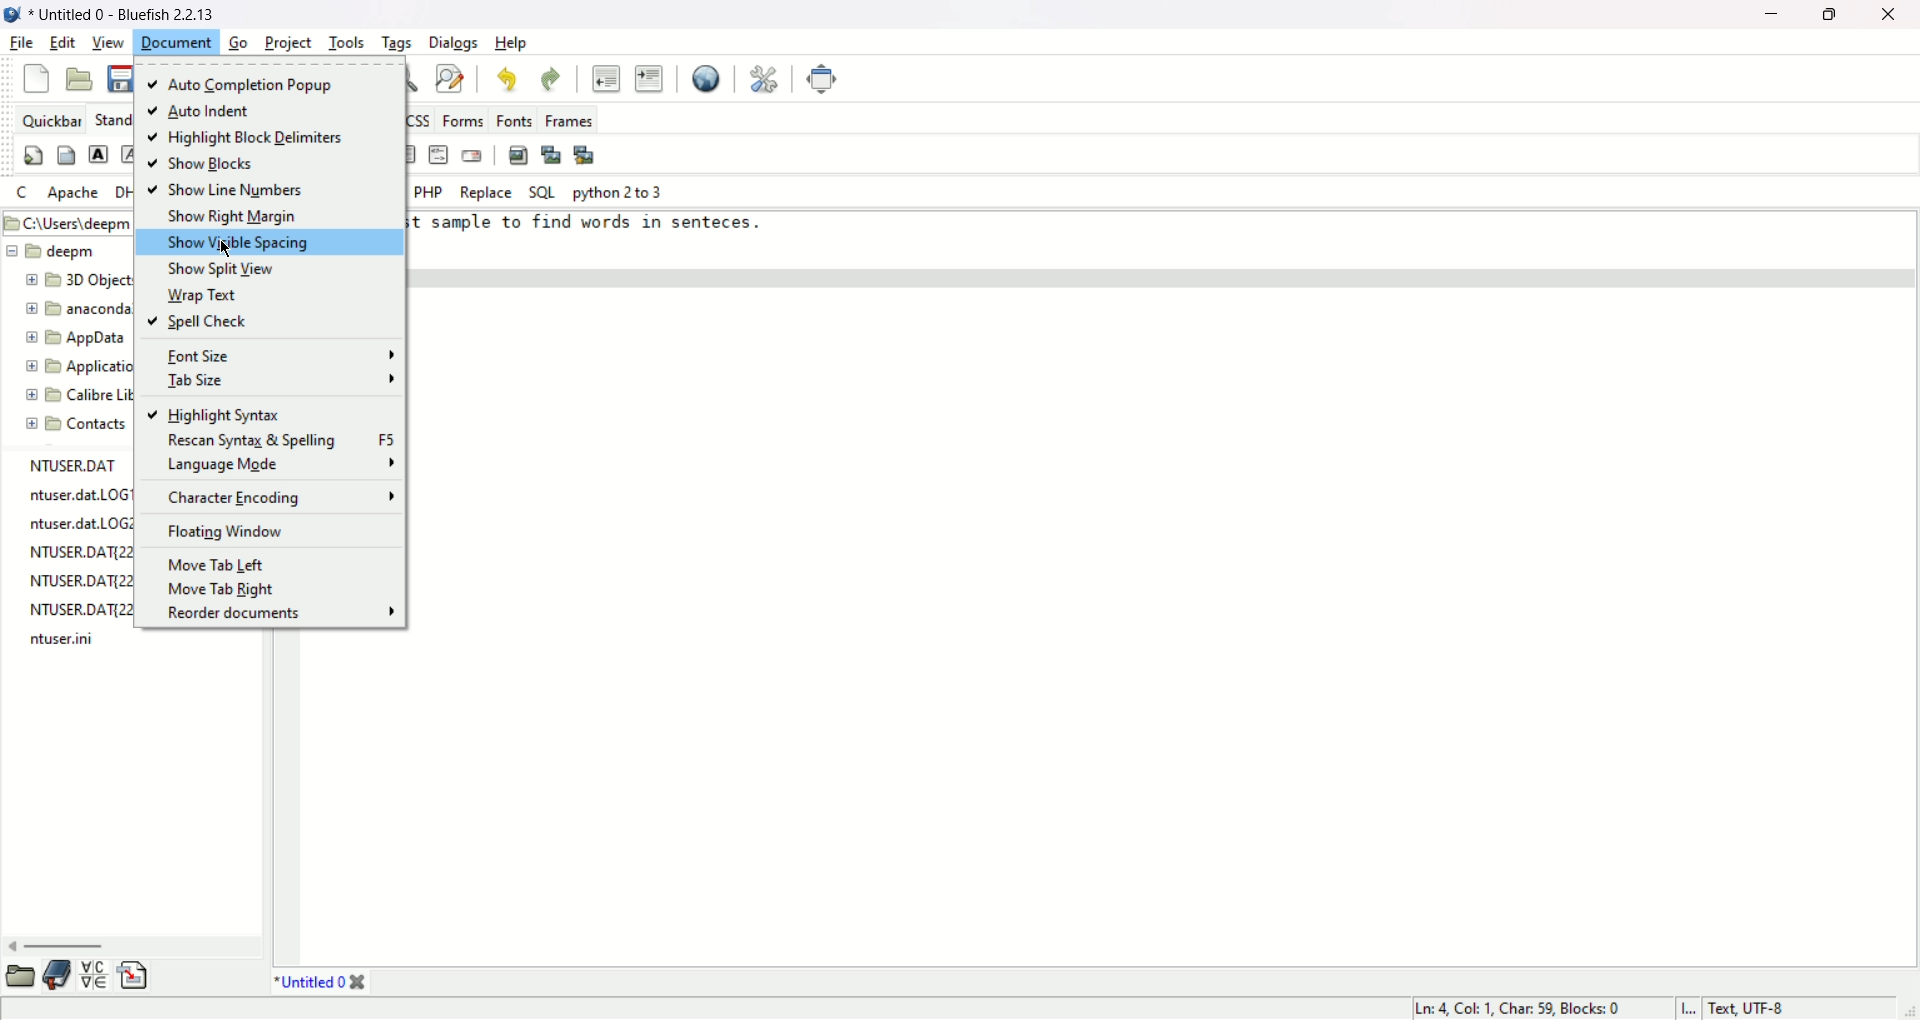 The width and height of the screenshot is (1920, 1020). Describe the element at coordinates (249, 216) in the screenshot. I see `show right margin` at that location.